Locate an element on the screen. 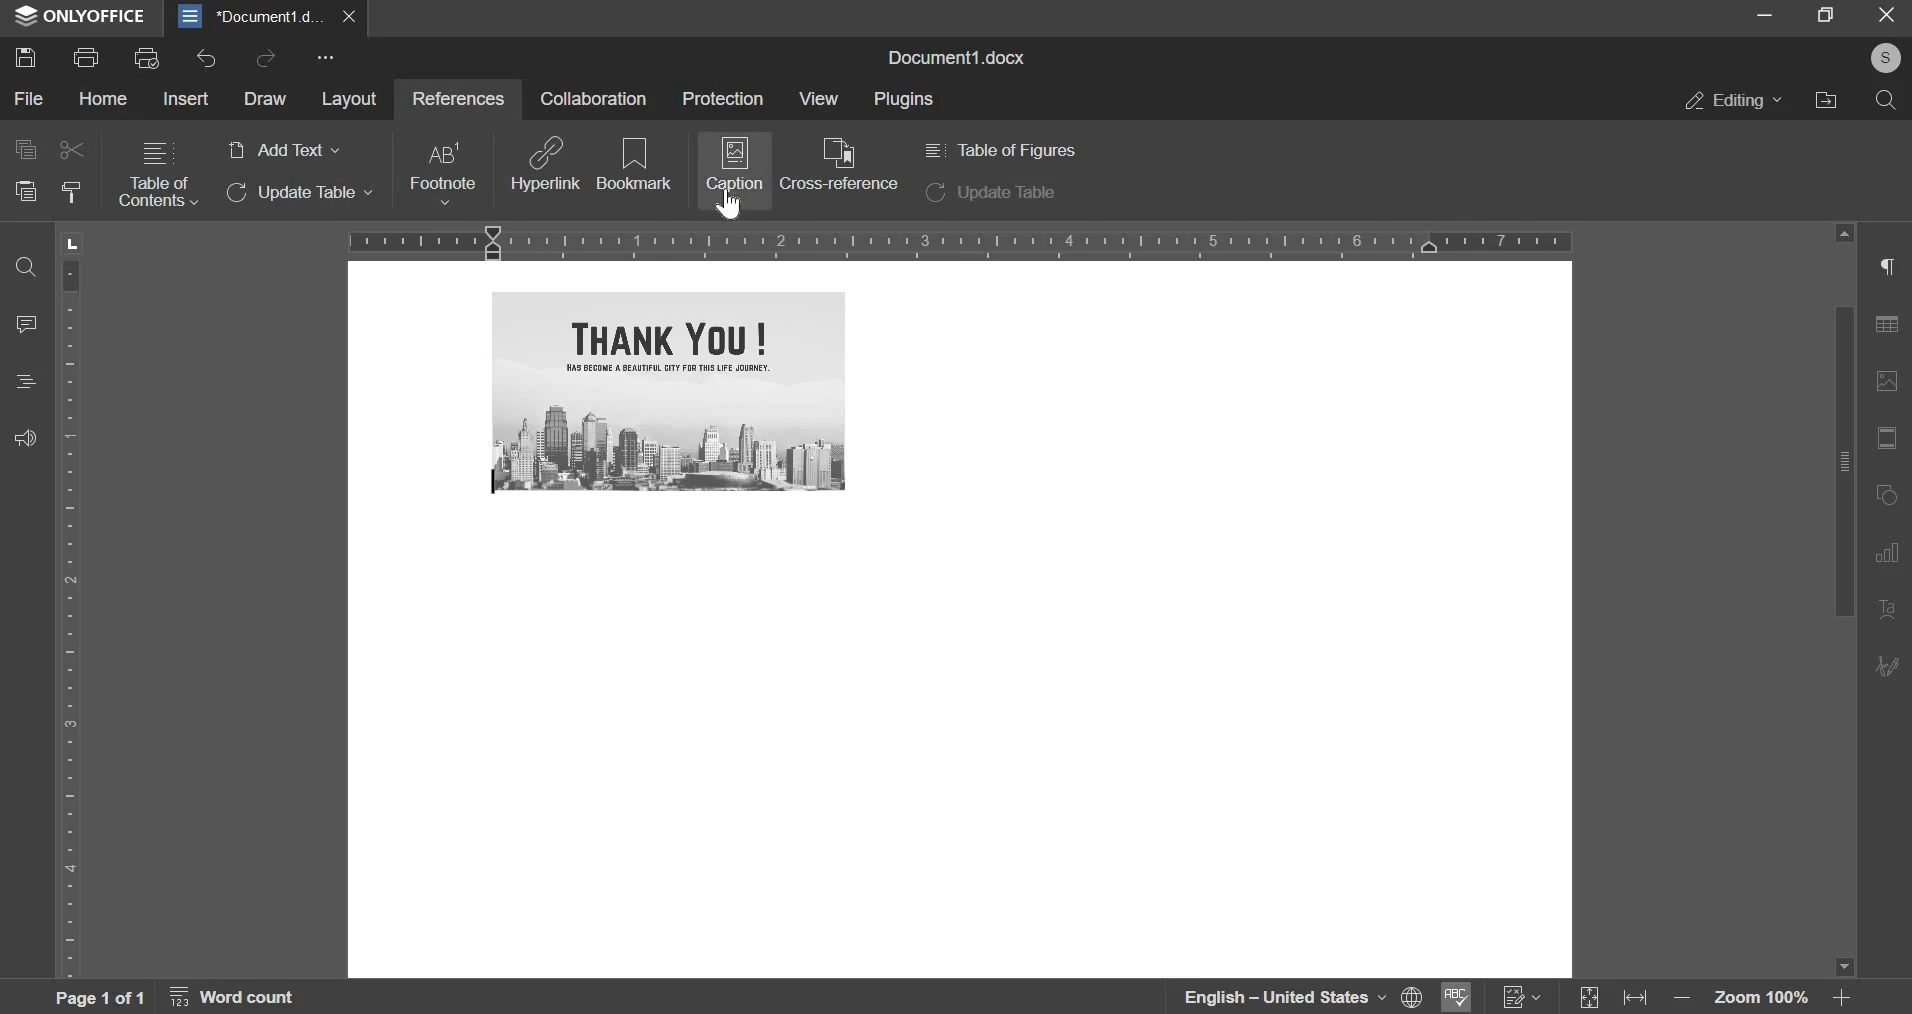 The image size is (1912, 1014). bookmark is located at coordinates (635, 162).